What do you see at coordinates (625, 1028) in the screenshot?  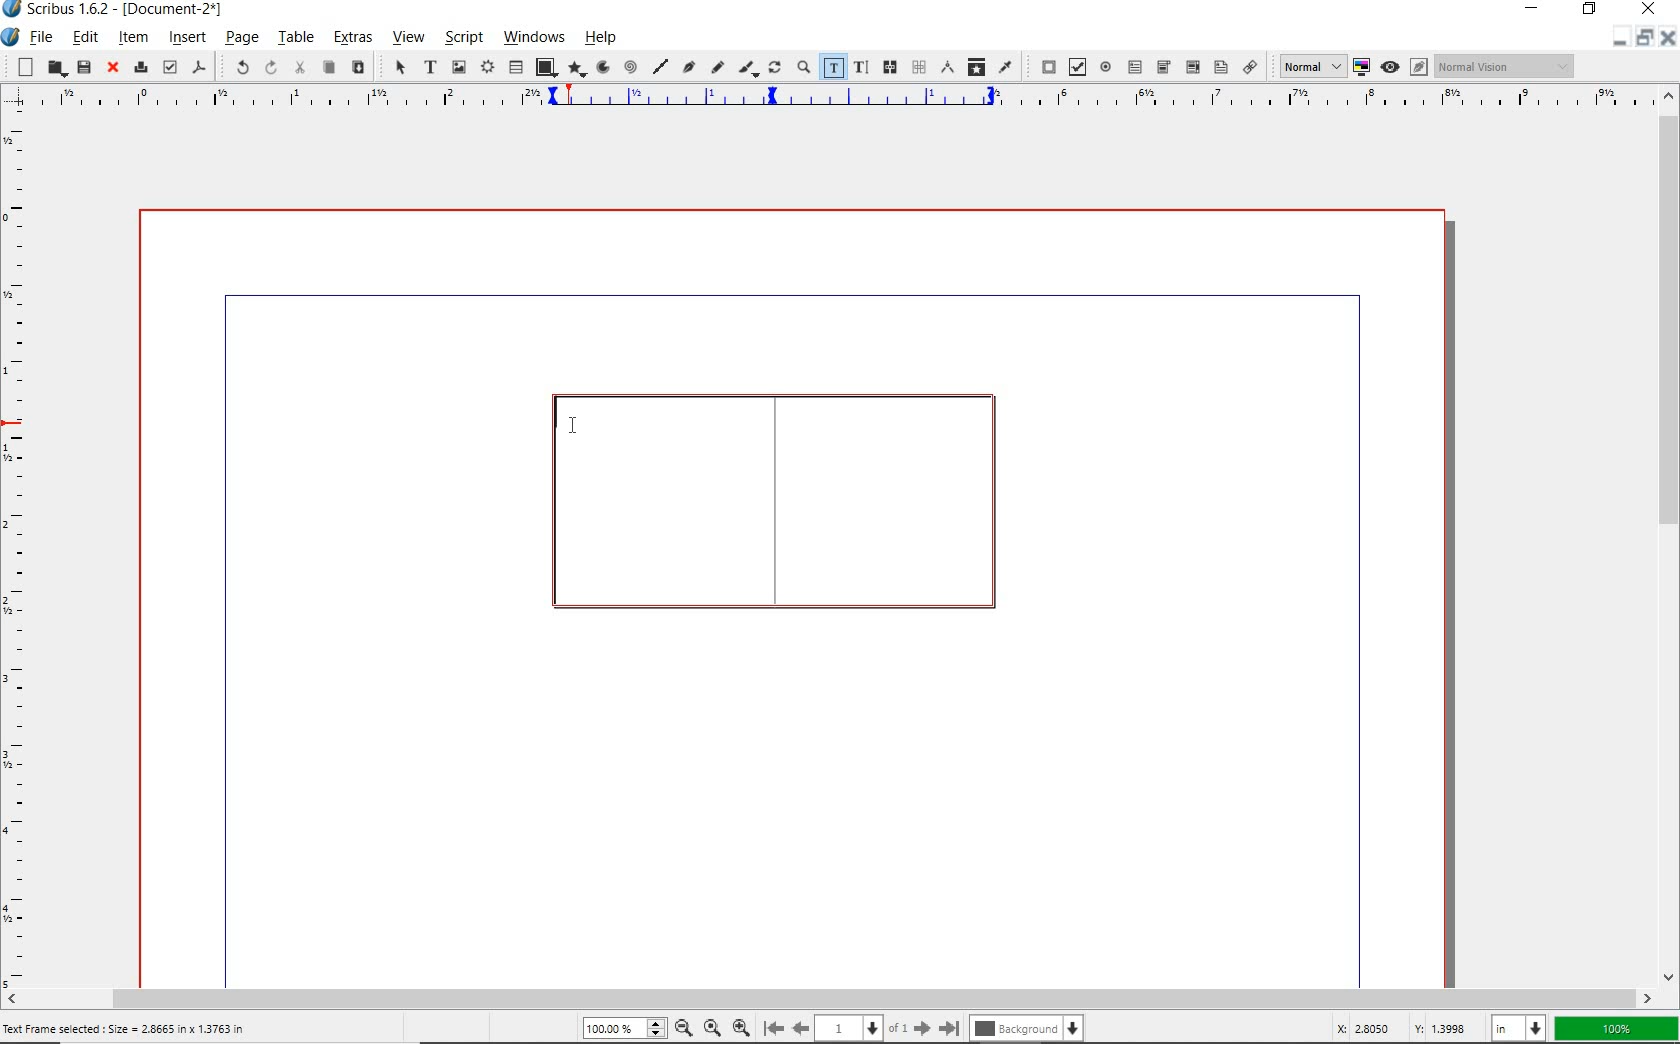 I see `zoom level` at bounding box center [625, 1028].